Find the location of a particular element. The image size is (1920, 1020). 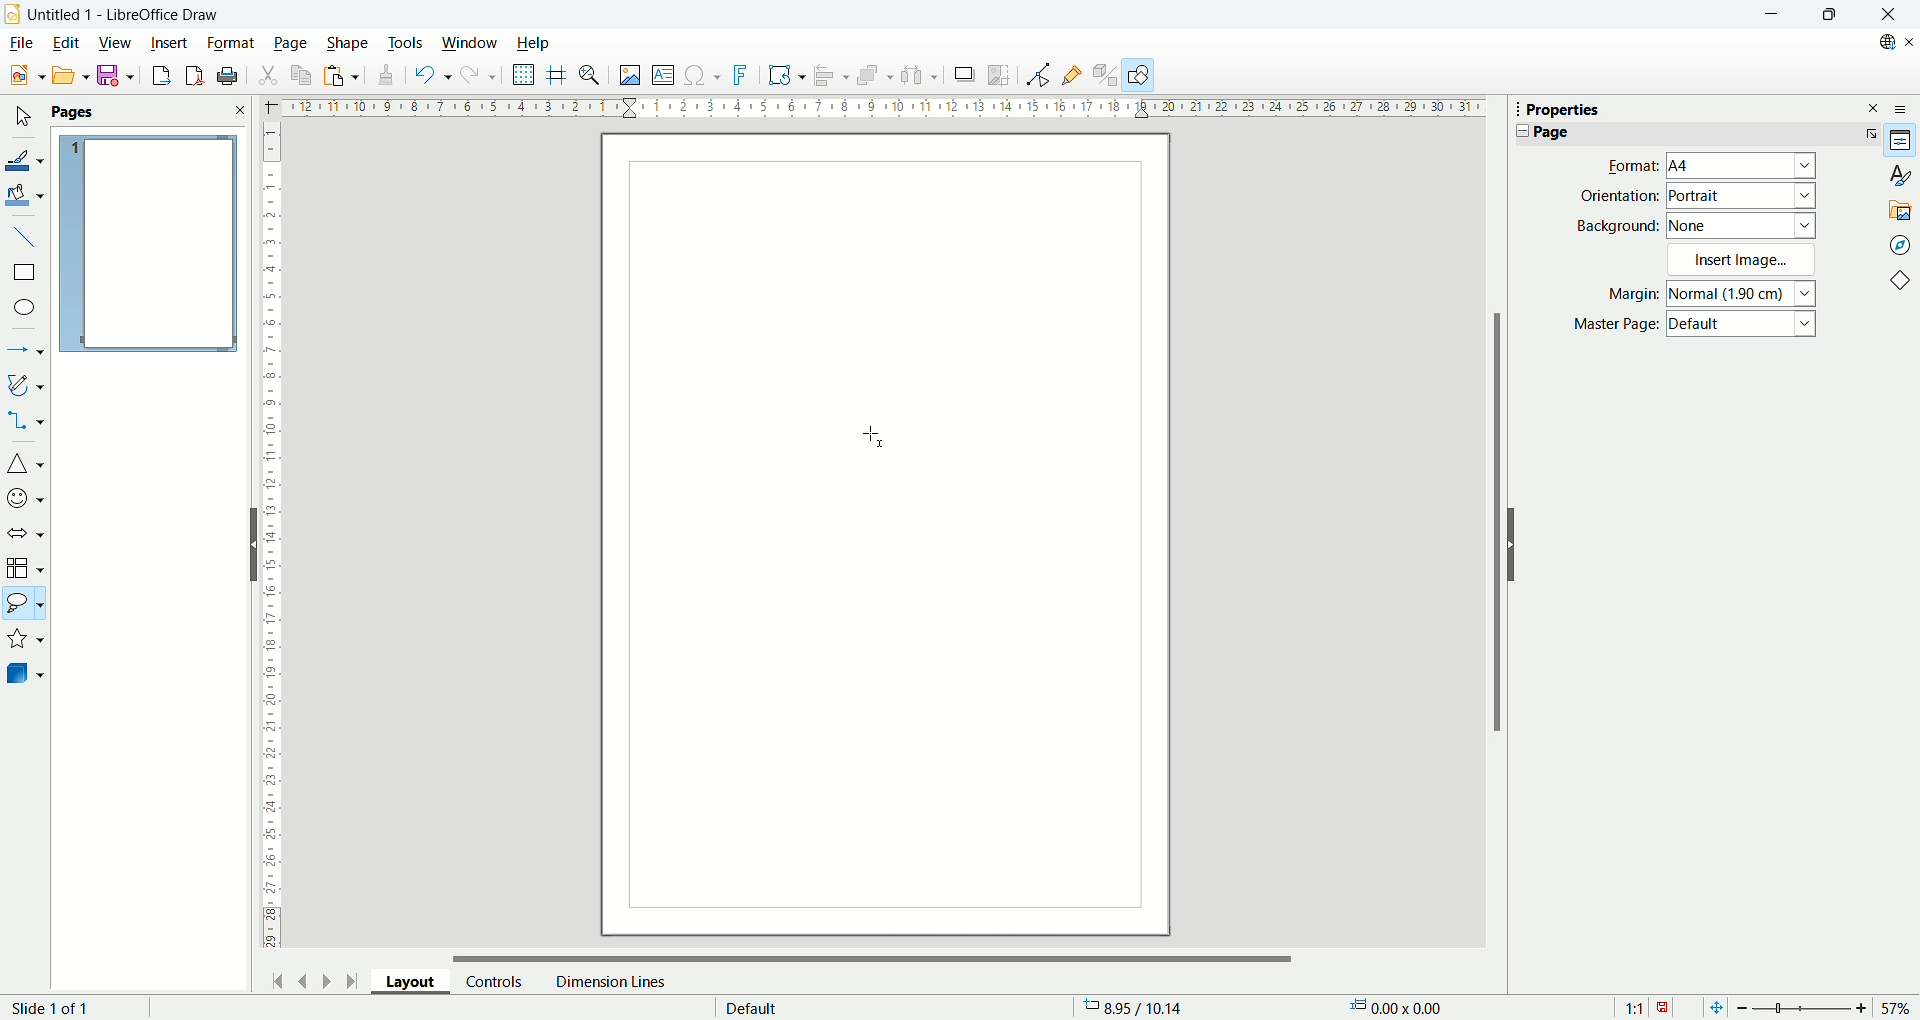

Default is located at coordinates (1744, 326).